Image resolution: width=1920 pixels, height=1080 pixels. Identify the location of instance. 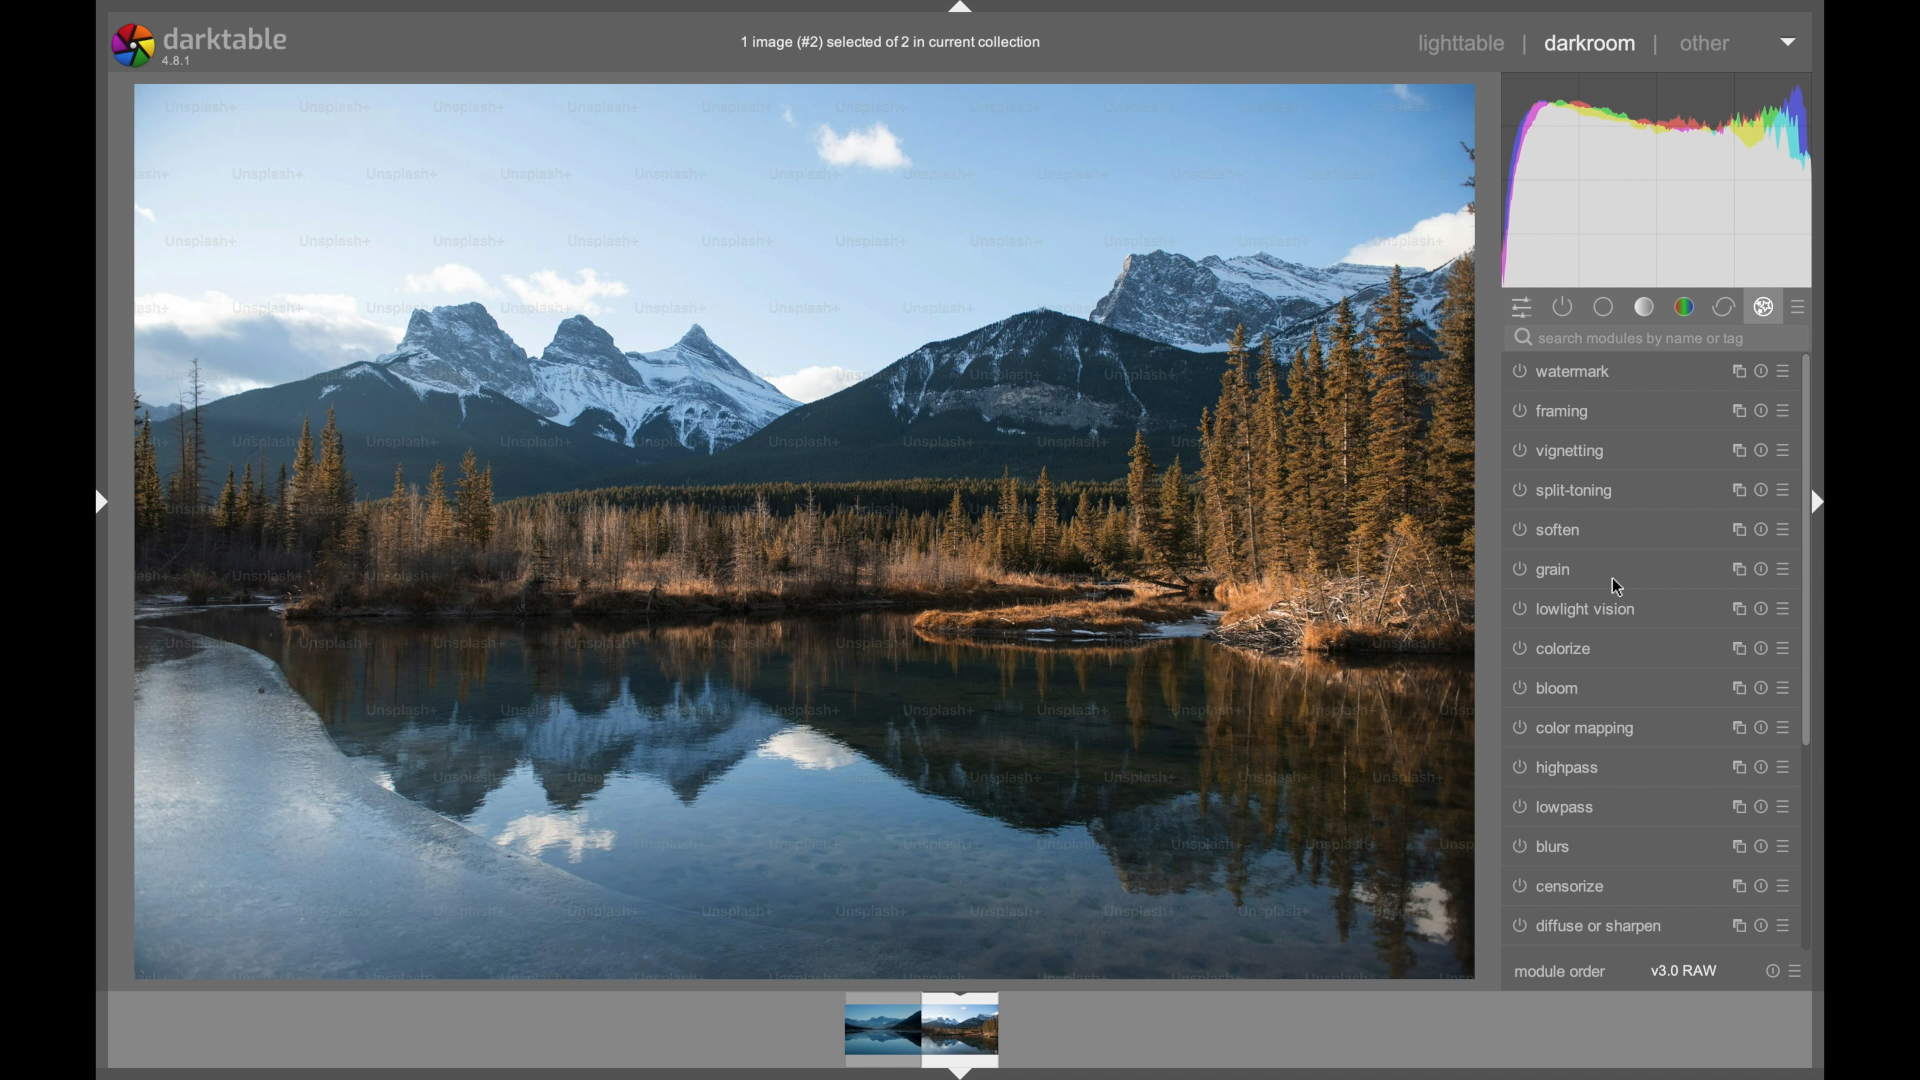
(1733, 846).